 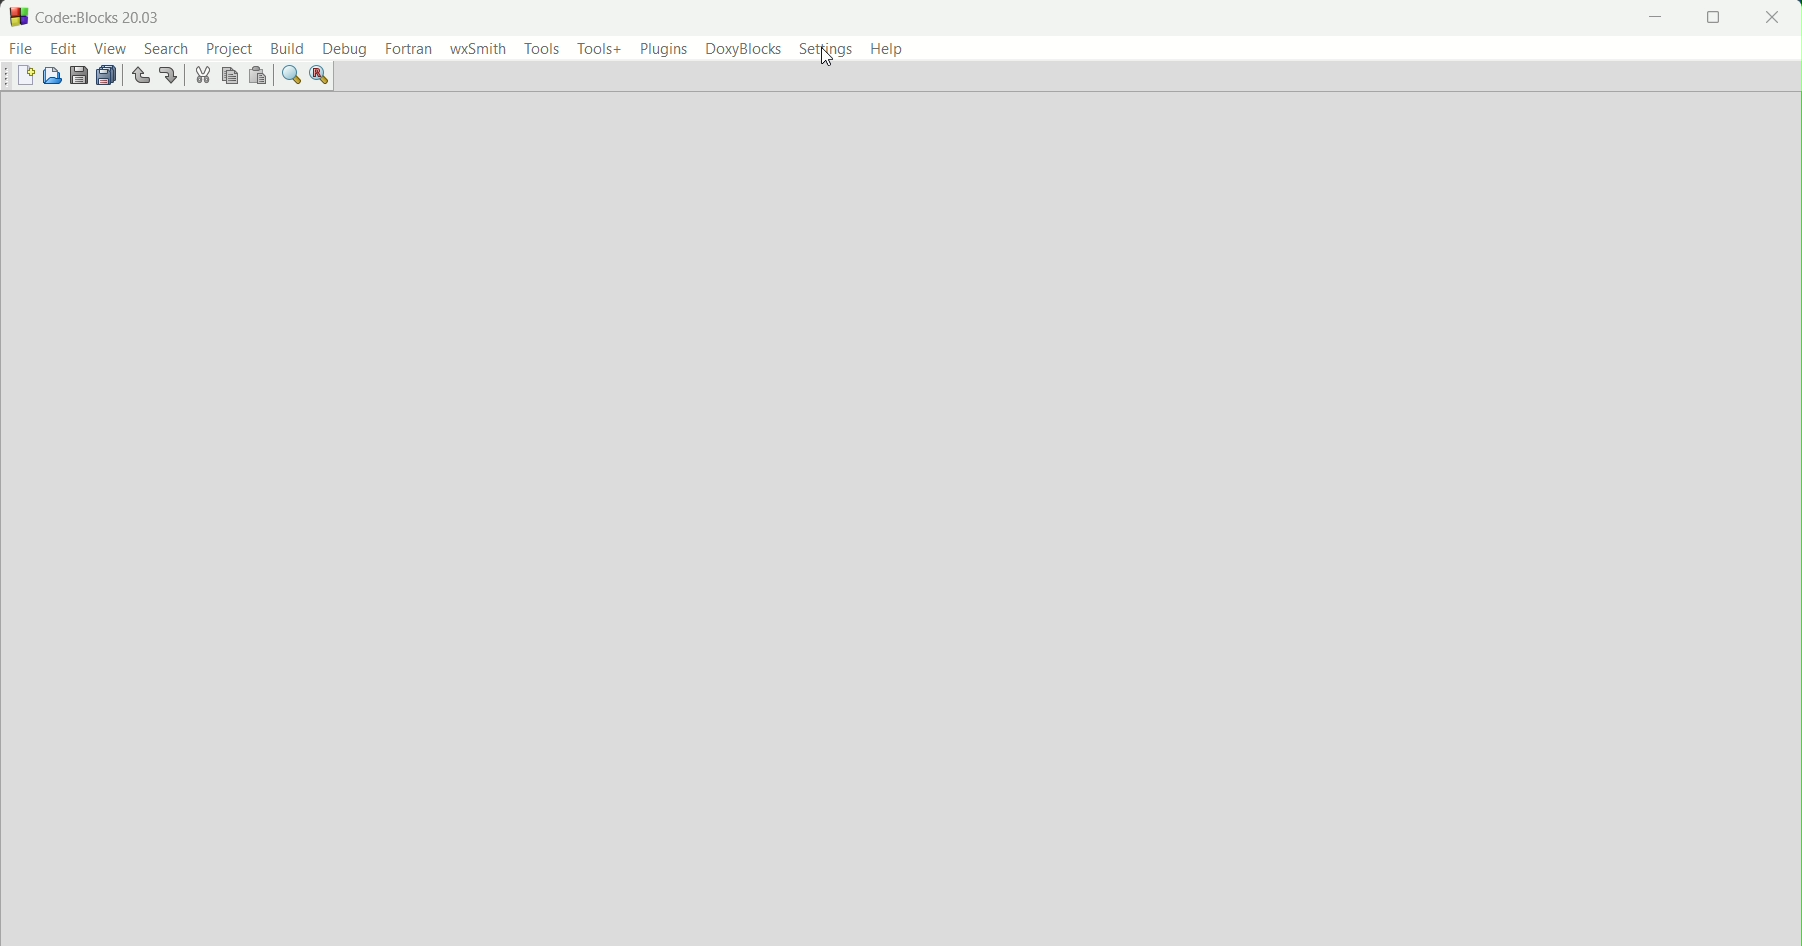 I want to click on save, so click(x=79, y=74).